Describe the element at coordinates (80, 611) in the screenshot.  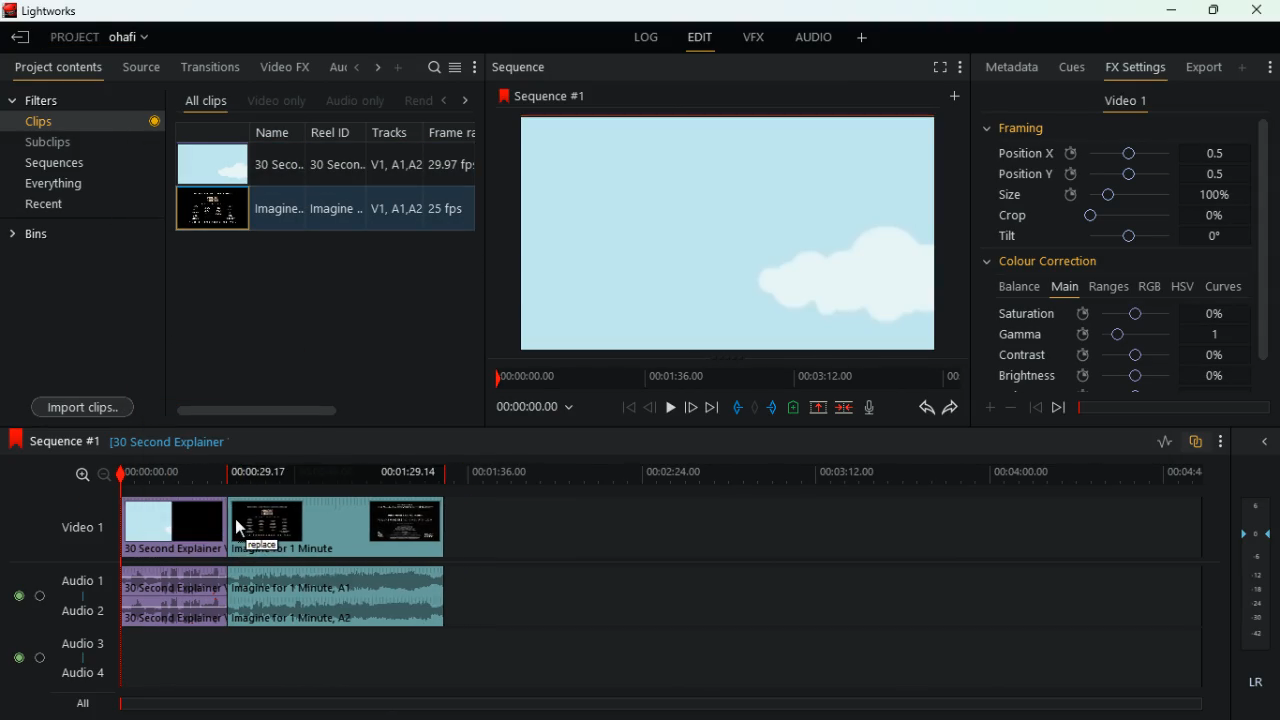
I see `audio 2` at that location.